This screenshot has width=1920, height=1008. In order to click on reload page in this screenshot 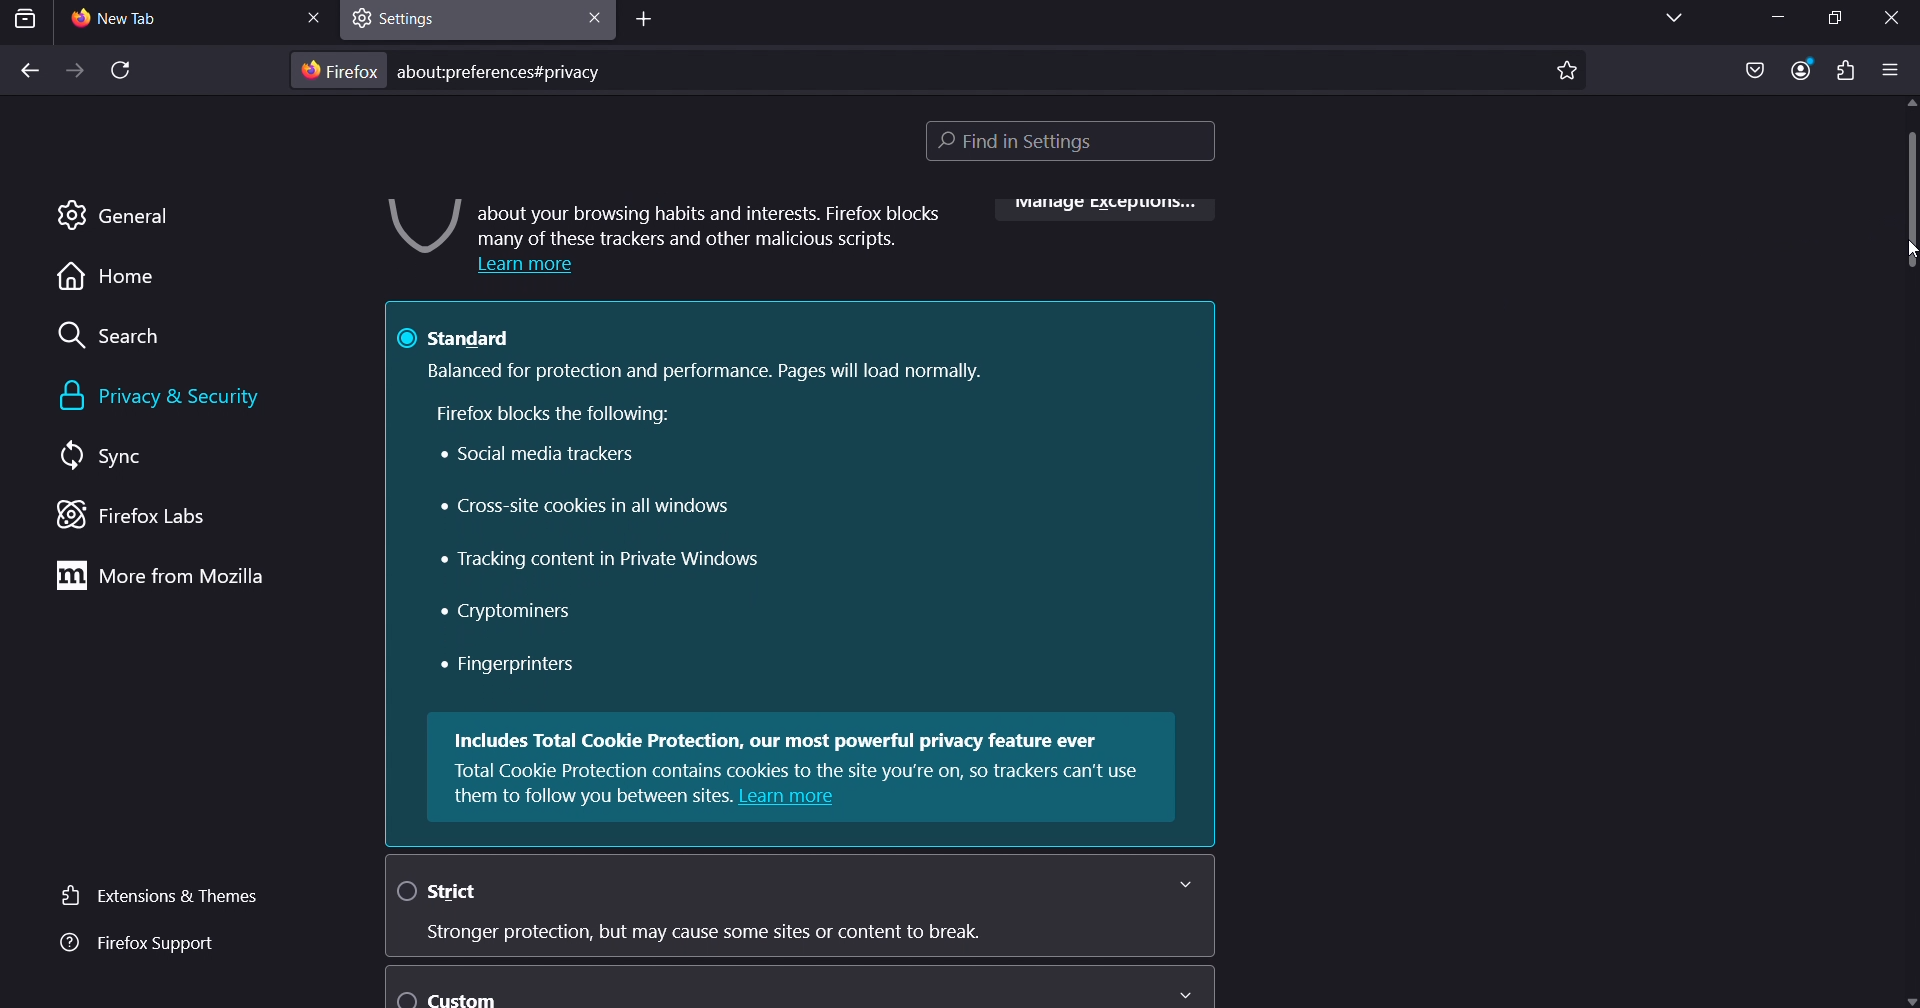, I will do `click(119, 73)`.